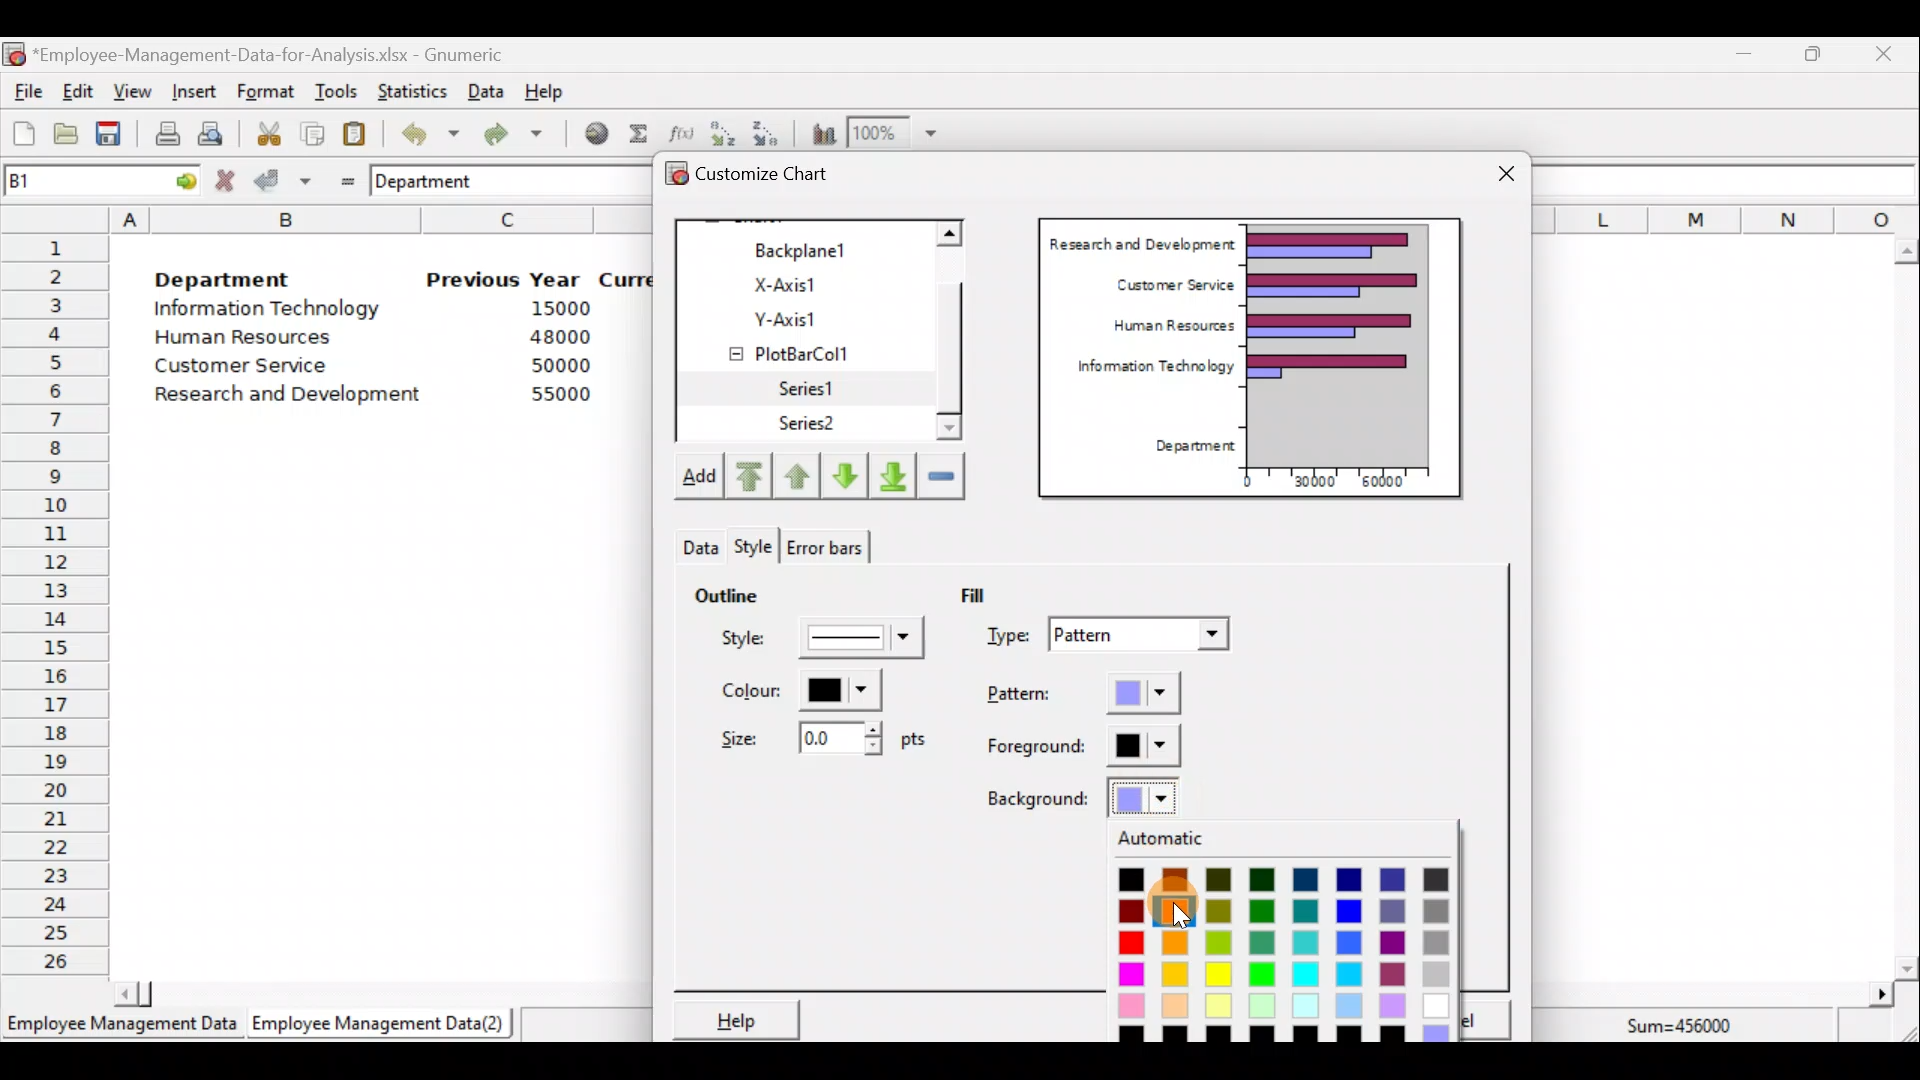 The width and height of the screenshot is (1920, 1080). What do you see at coordinates (1247, 481) in the screenshot?
I see `0` at bounding box center [1247, 481].